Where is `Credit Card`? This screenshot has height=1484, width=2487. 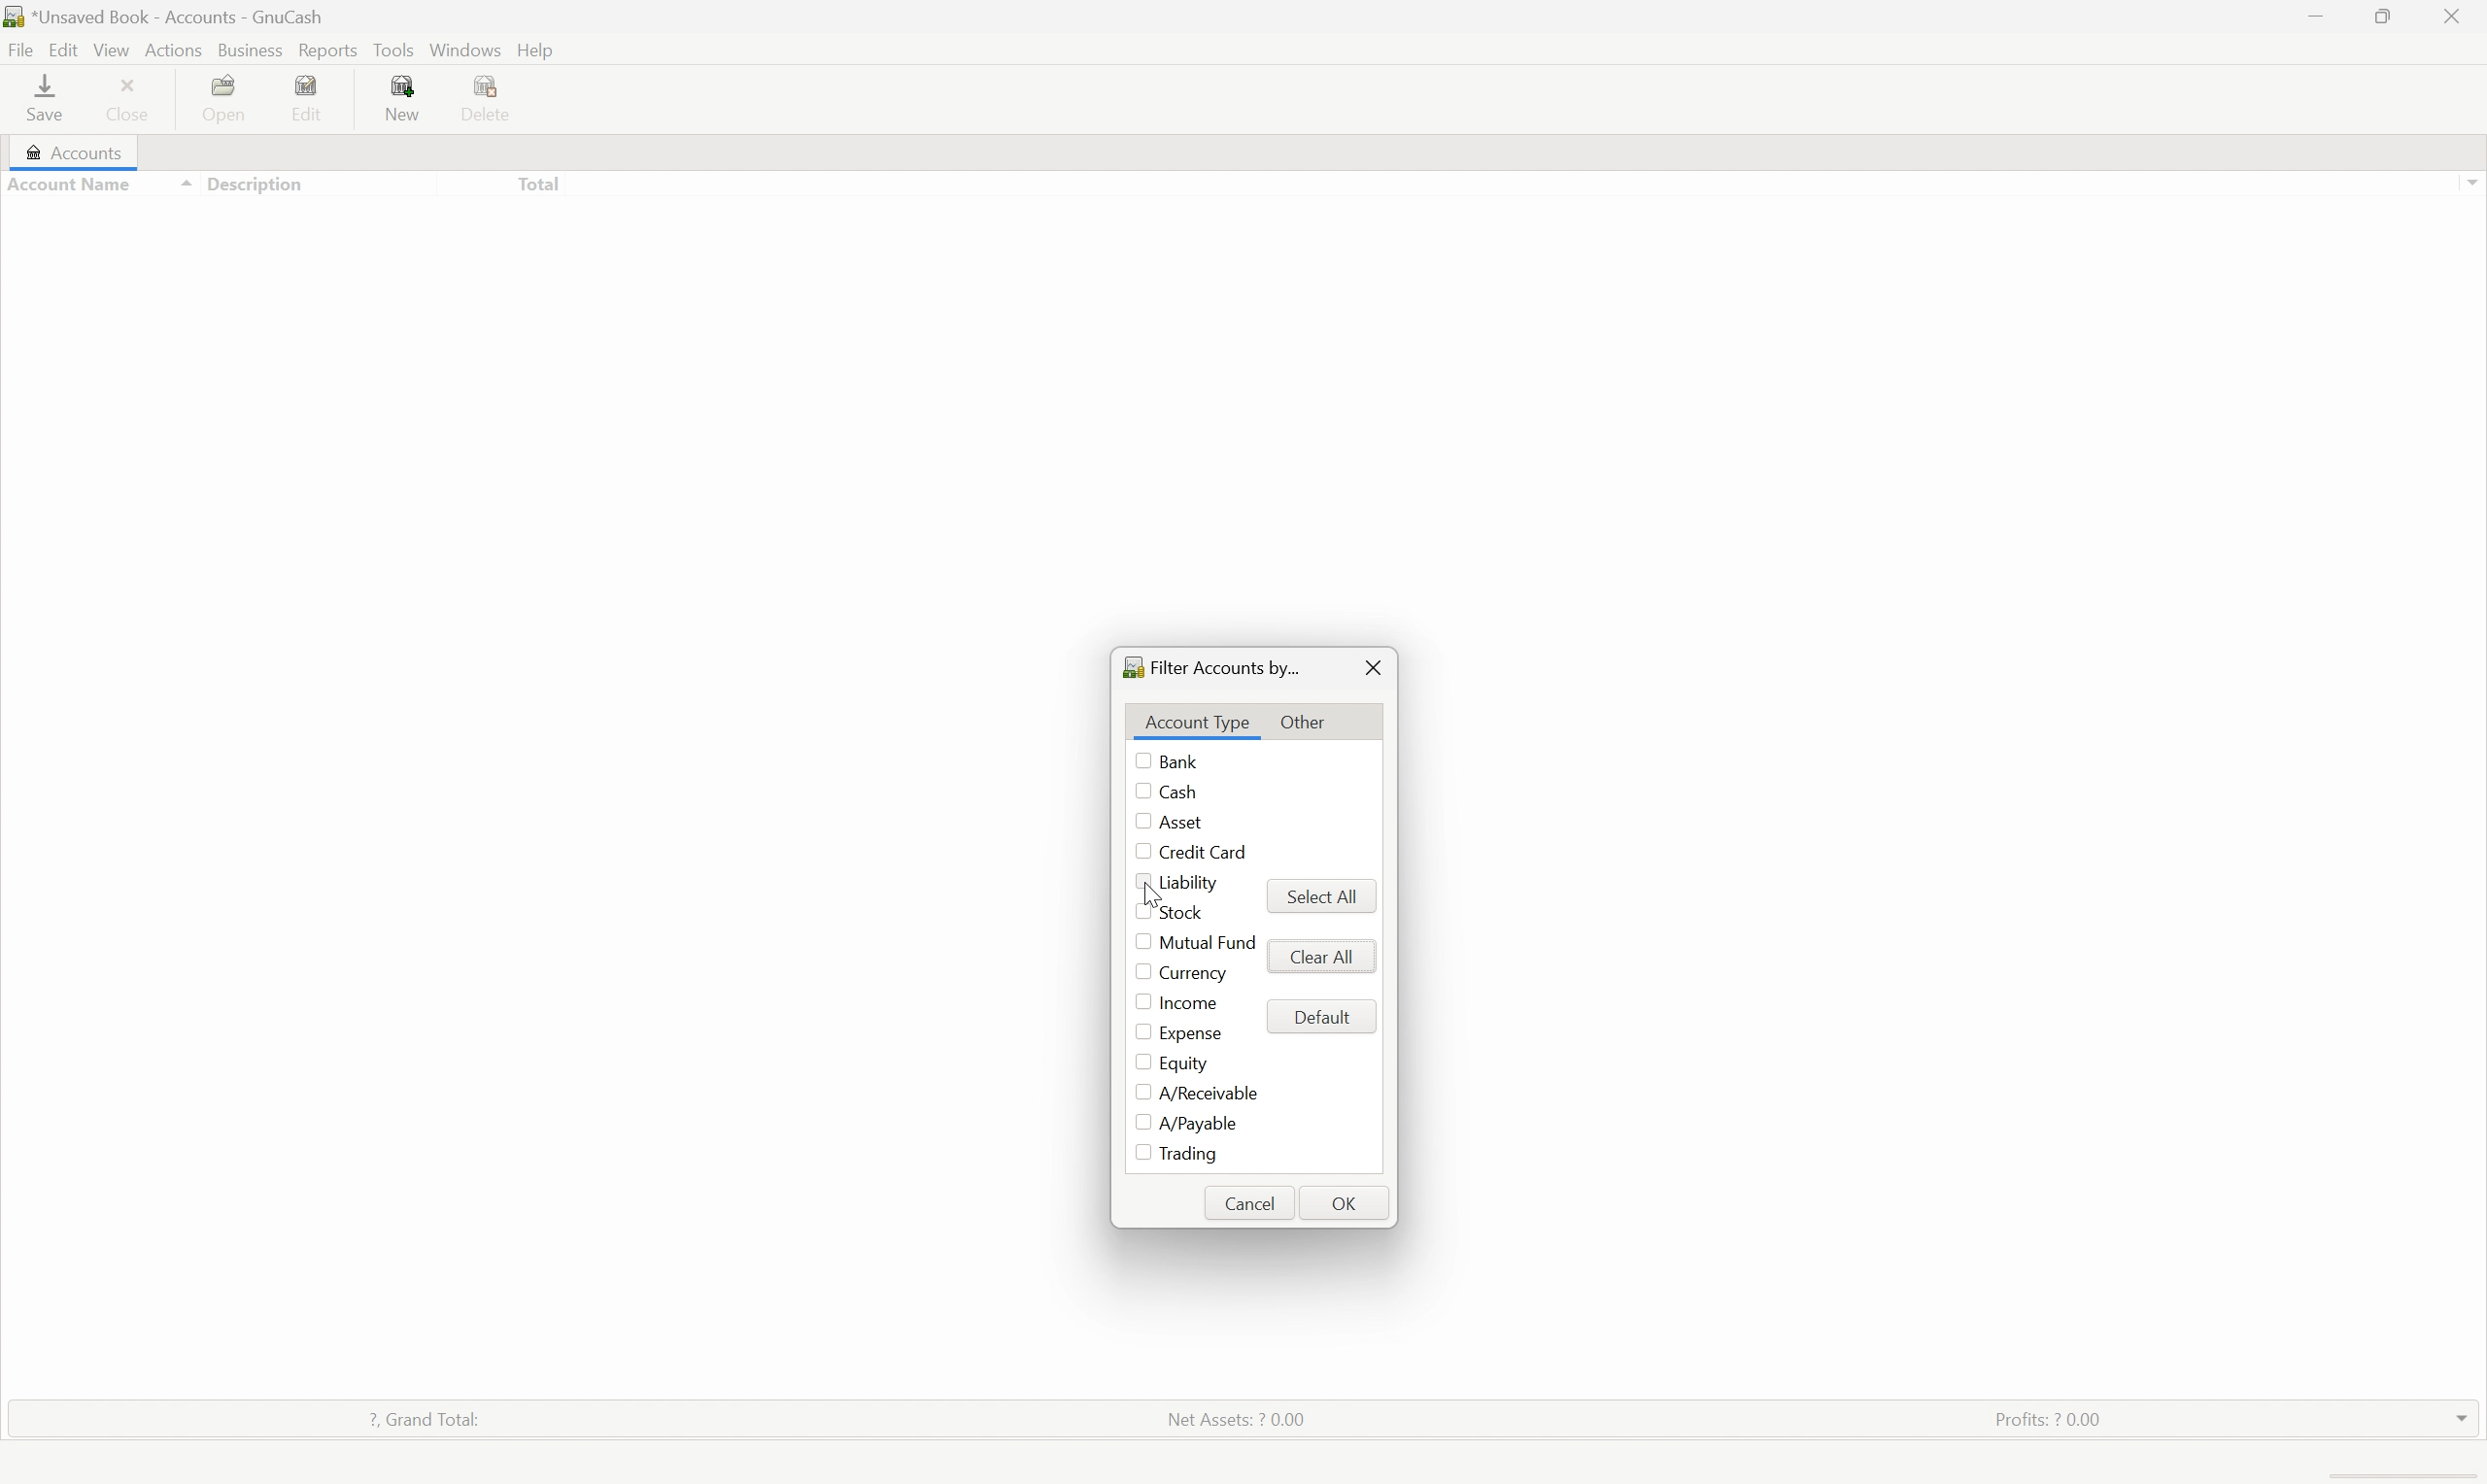 Credit Card is located at coordinates (1214, 854).